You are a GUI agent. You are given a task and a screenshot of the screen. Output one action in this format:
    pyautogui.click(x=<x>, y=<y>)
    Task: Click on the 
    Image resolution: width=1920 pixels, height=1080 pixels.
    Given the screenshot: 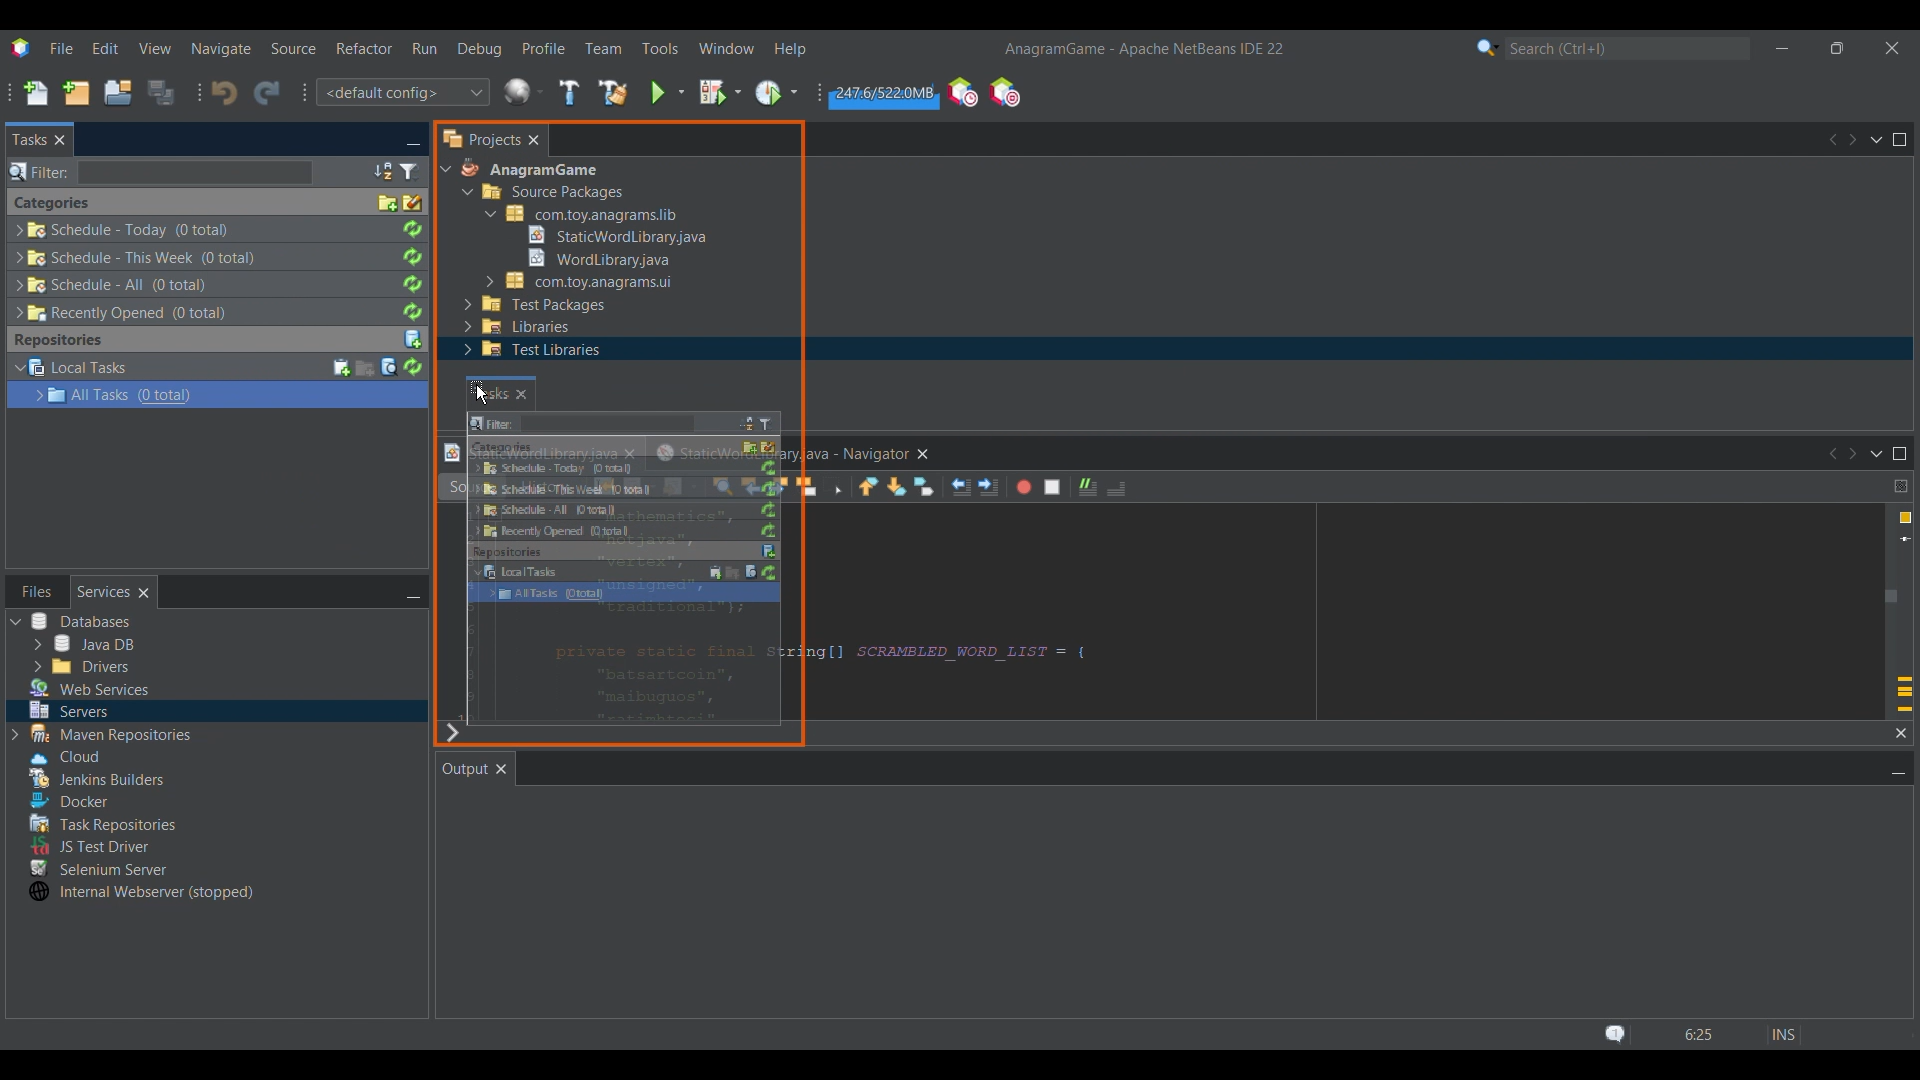 What is the action you would take?
    pyautogui.click(x=100, y=866)
    